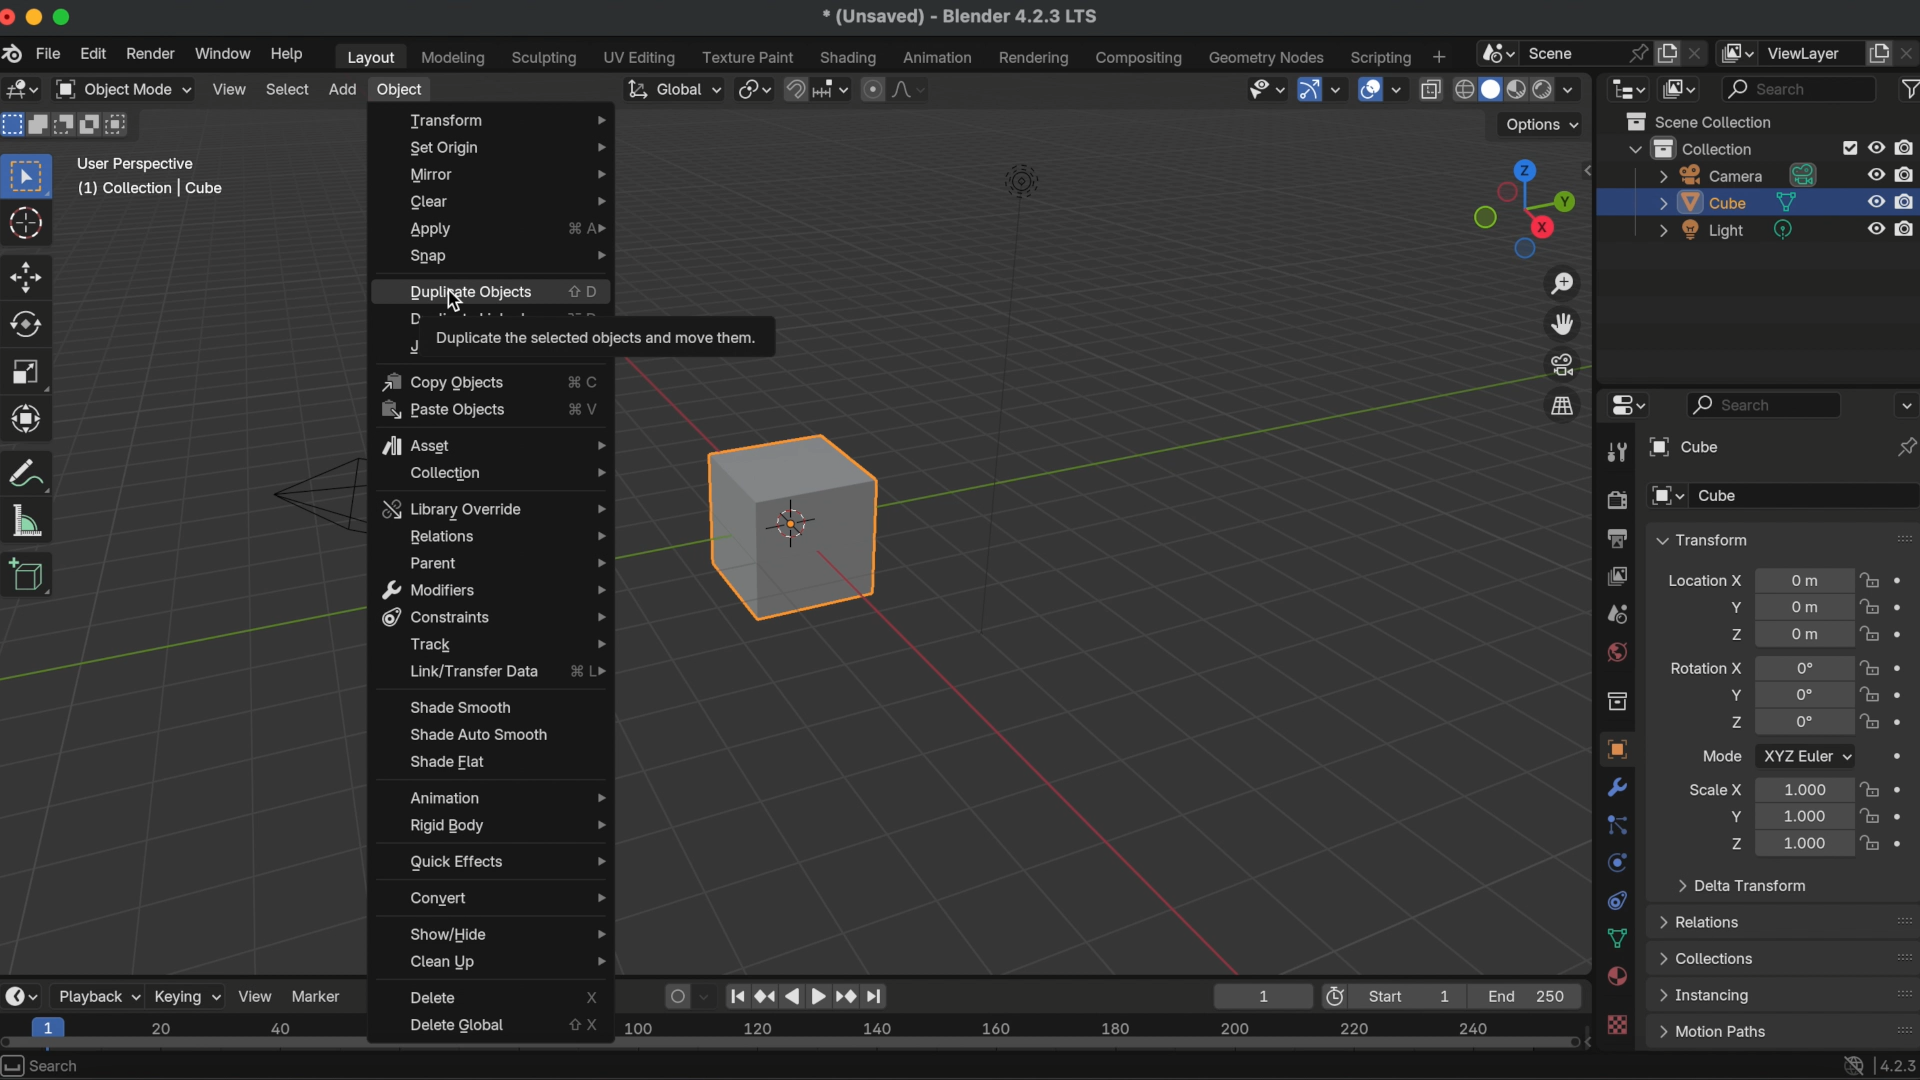 This screenshot has height=1080, width=1920. Describe the element at coordinates (1874, 202) in the screenshot. I see `hide in viewport` at that location.